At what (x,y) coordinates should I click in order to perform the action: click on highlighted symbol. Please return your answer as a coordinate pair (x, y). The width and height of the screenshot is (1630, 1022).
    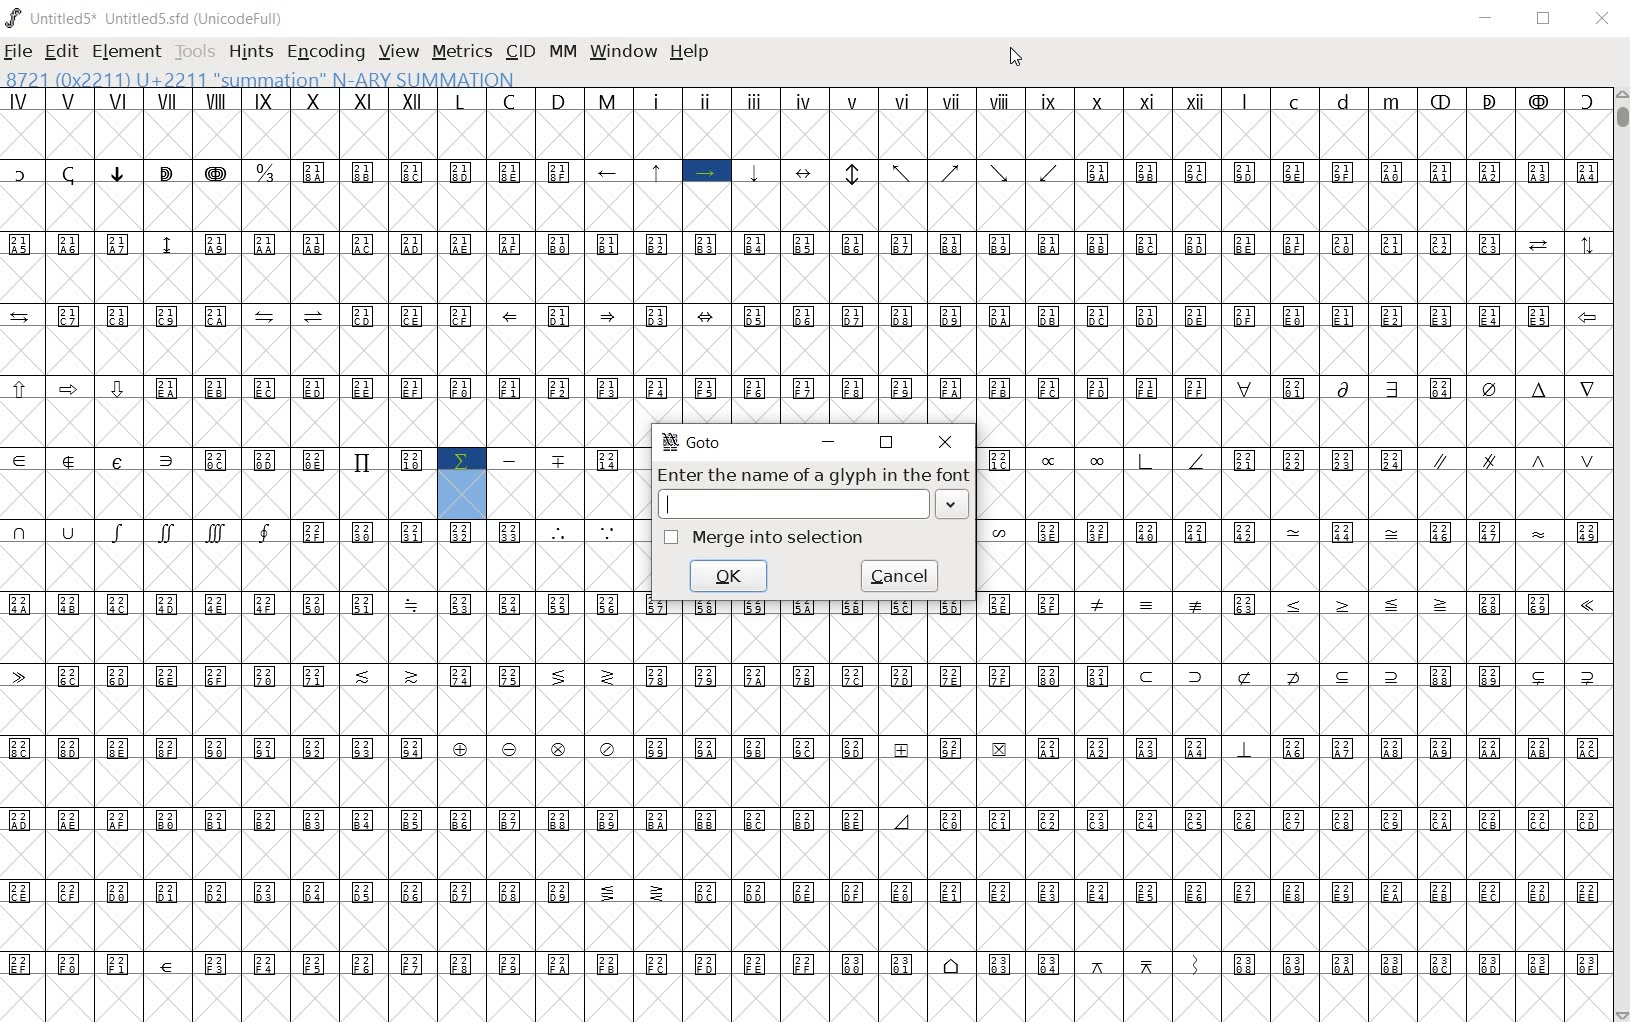
    Looking at the image, I should click on (461, 483).